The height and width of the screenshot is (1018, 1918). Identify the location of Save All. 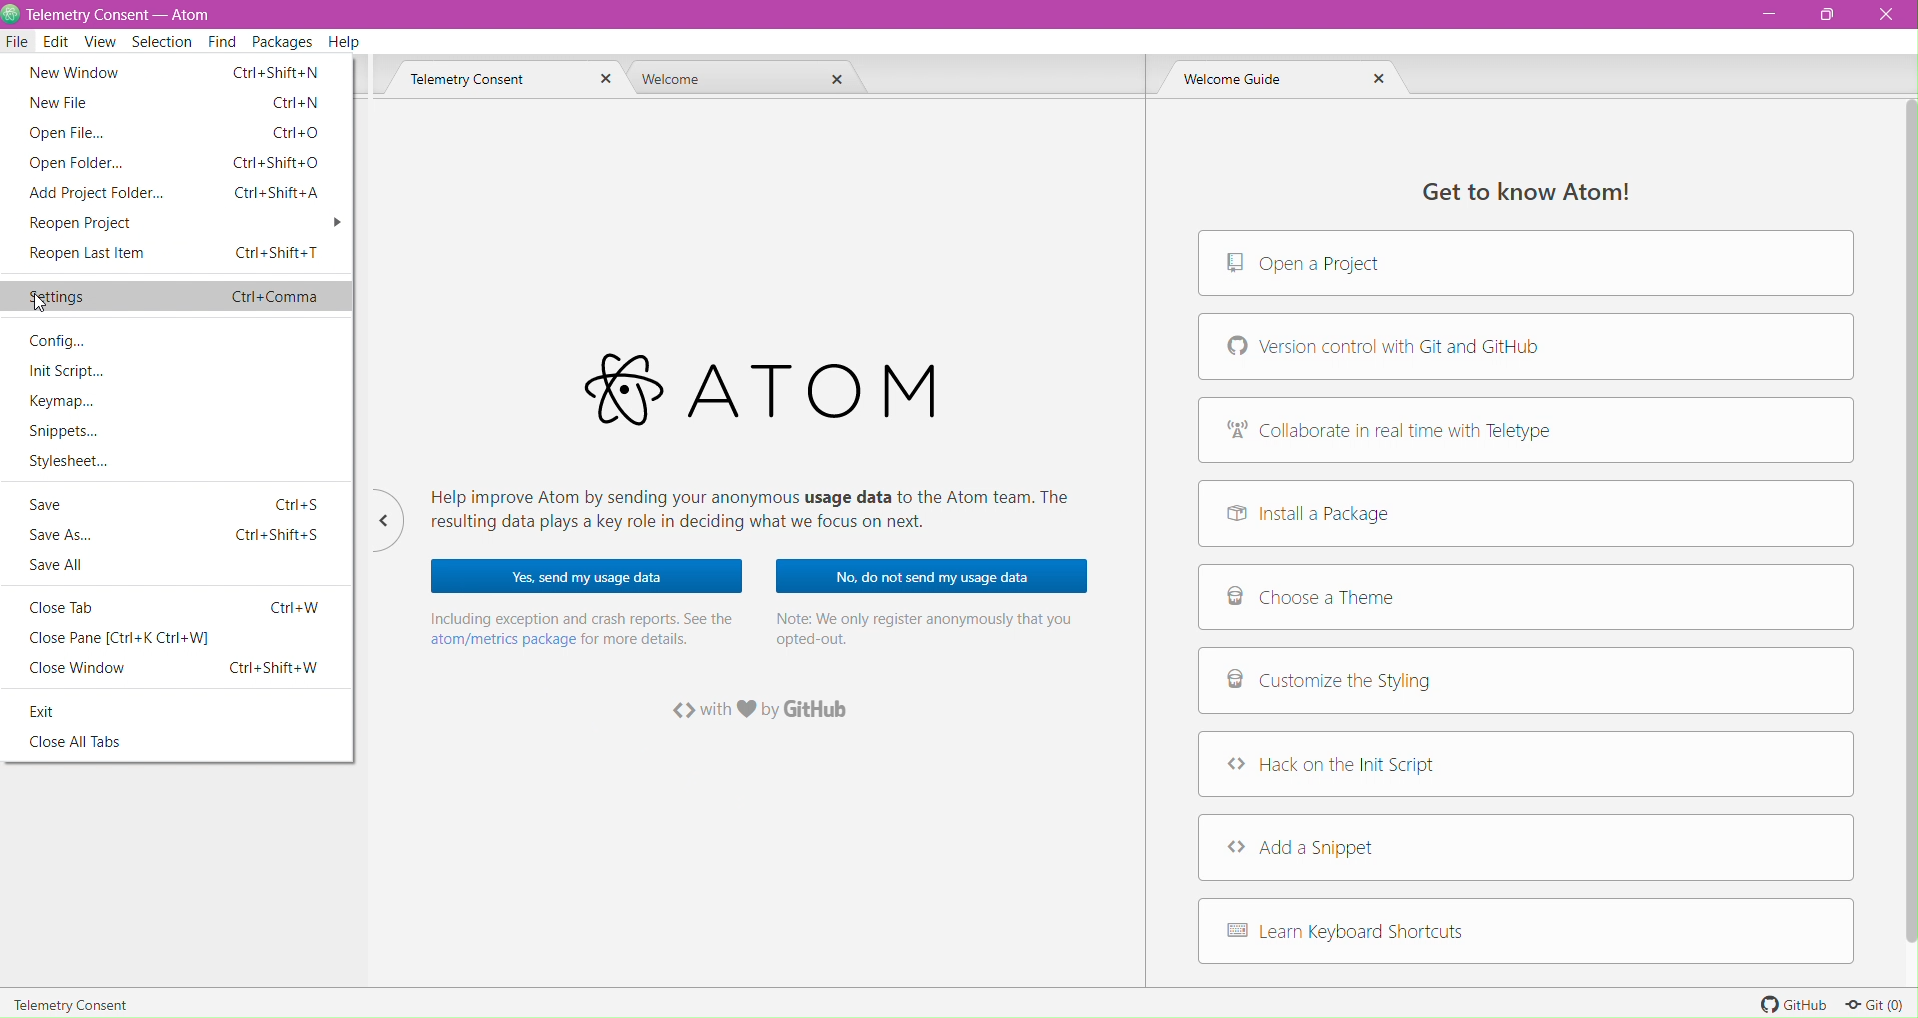
(126, 566).